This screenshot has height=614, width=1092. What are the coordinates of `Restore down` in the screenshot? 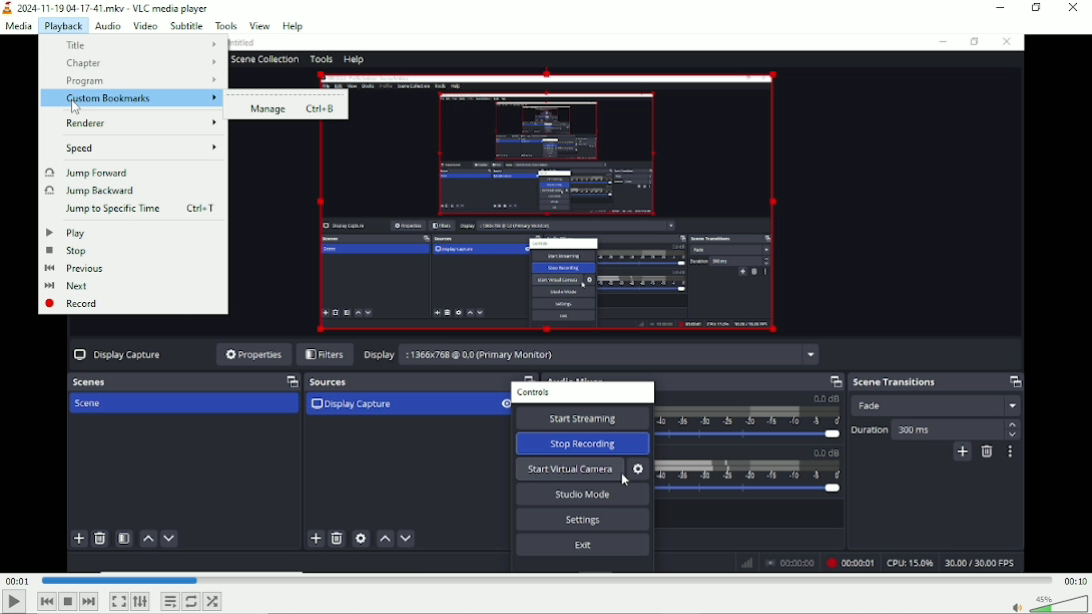 It's located at (1036, 8).